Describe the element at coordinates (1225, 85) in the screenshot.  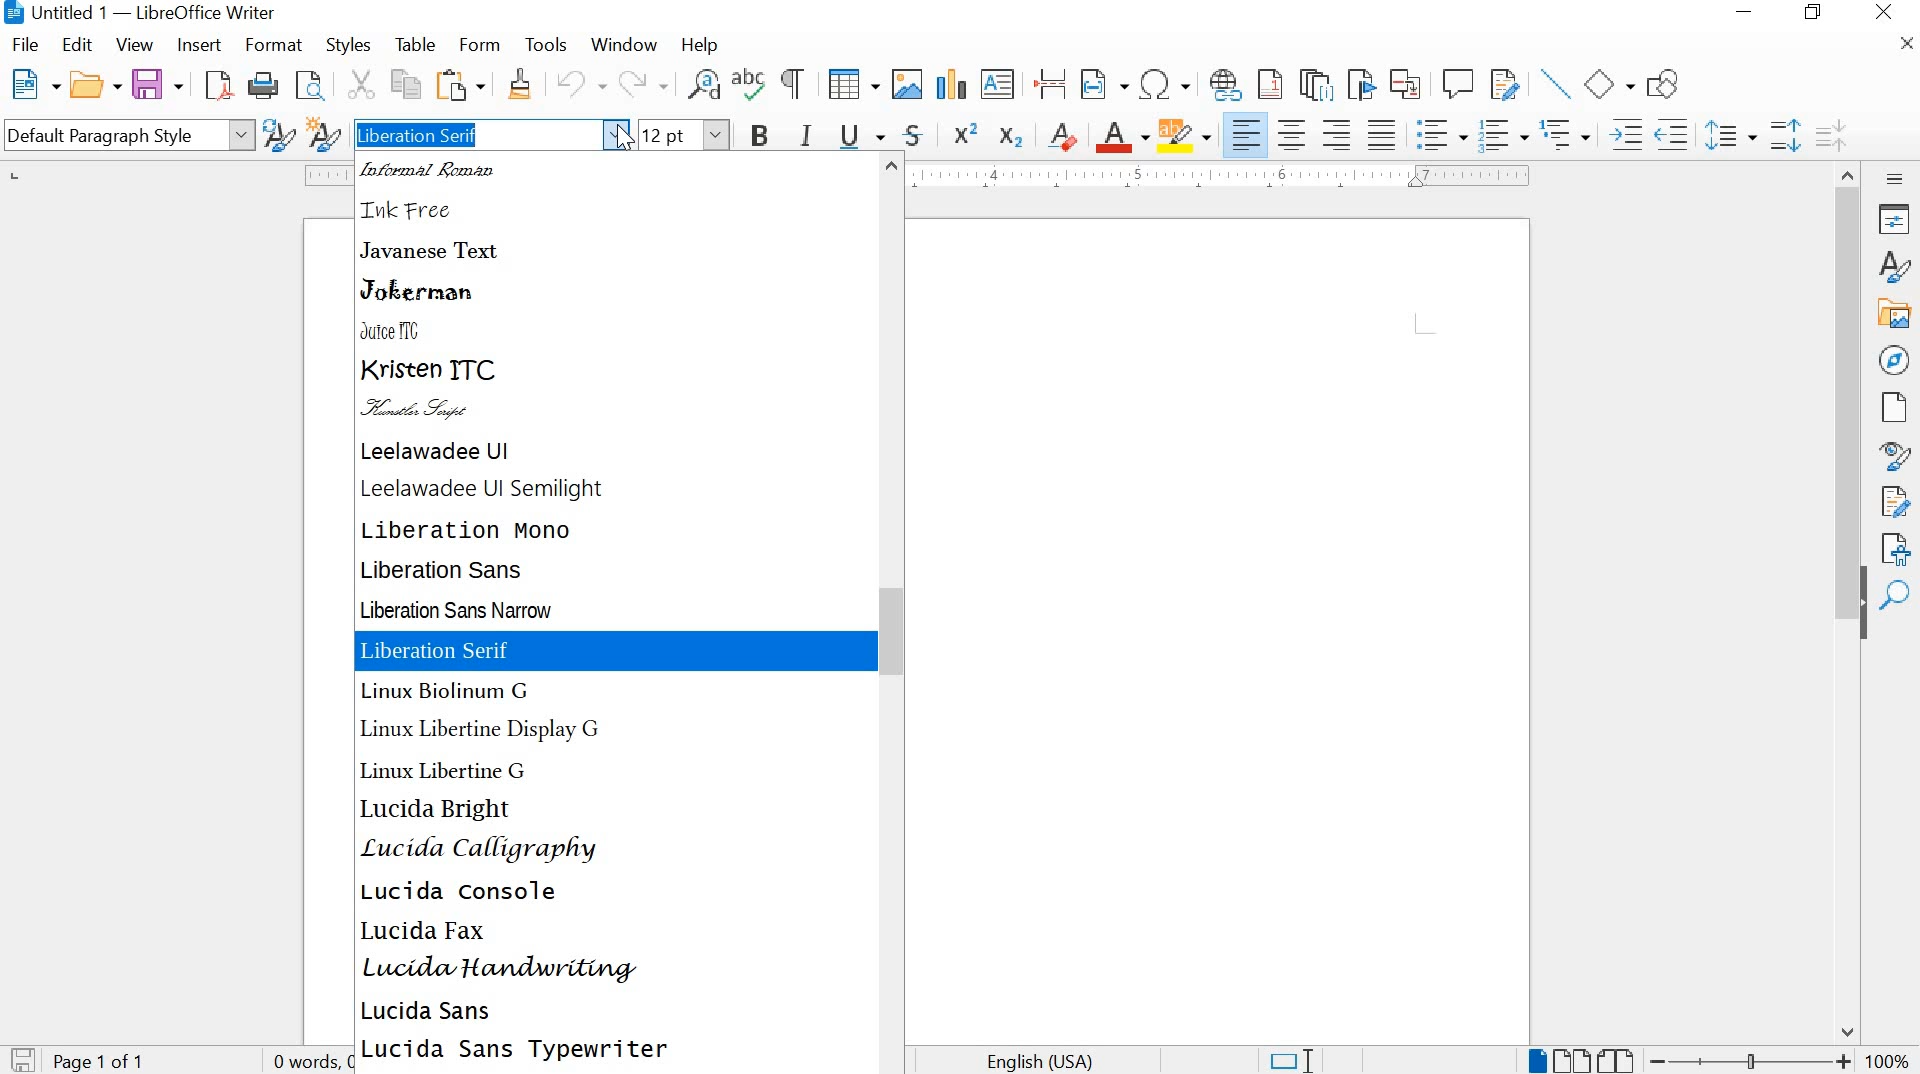
I see `INSERT HYPERLINK` at that location.